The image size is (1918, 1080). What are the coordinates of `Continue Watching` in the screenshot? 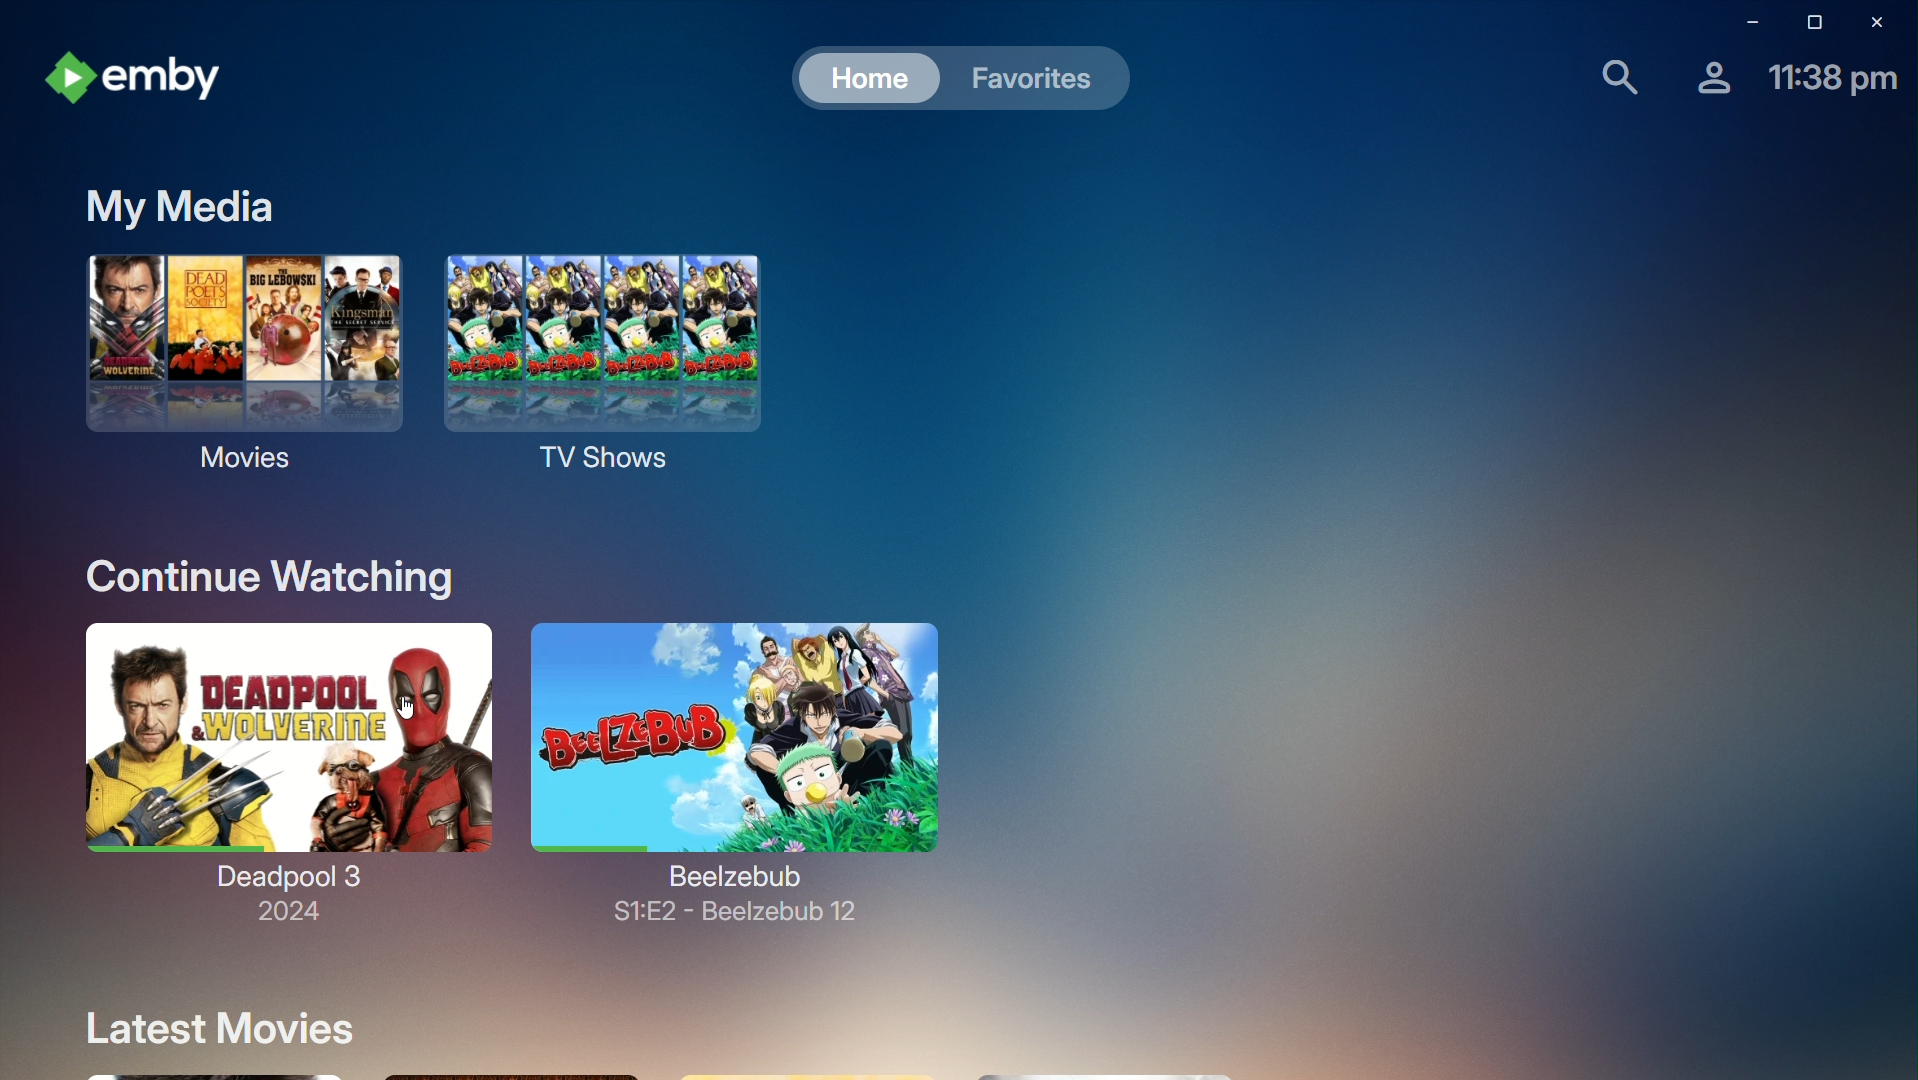 It's located at (265, 578).